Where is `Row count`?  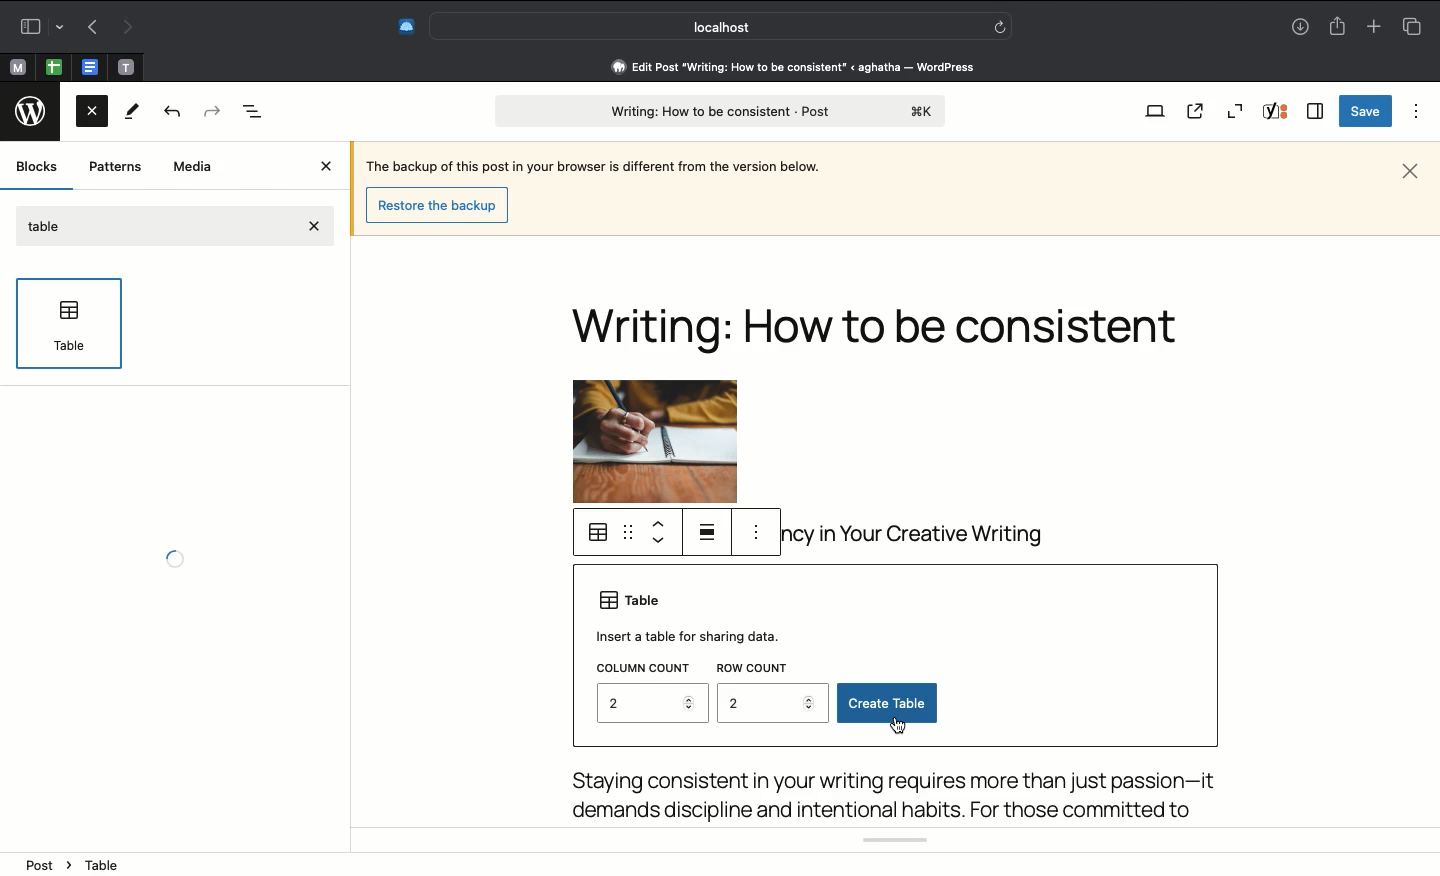 Row count is located at coordinates (764, 667).